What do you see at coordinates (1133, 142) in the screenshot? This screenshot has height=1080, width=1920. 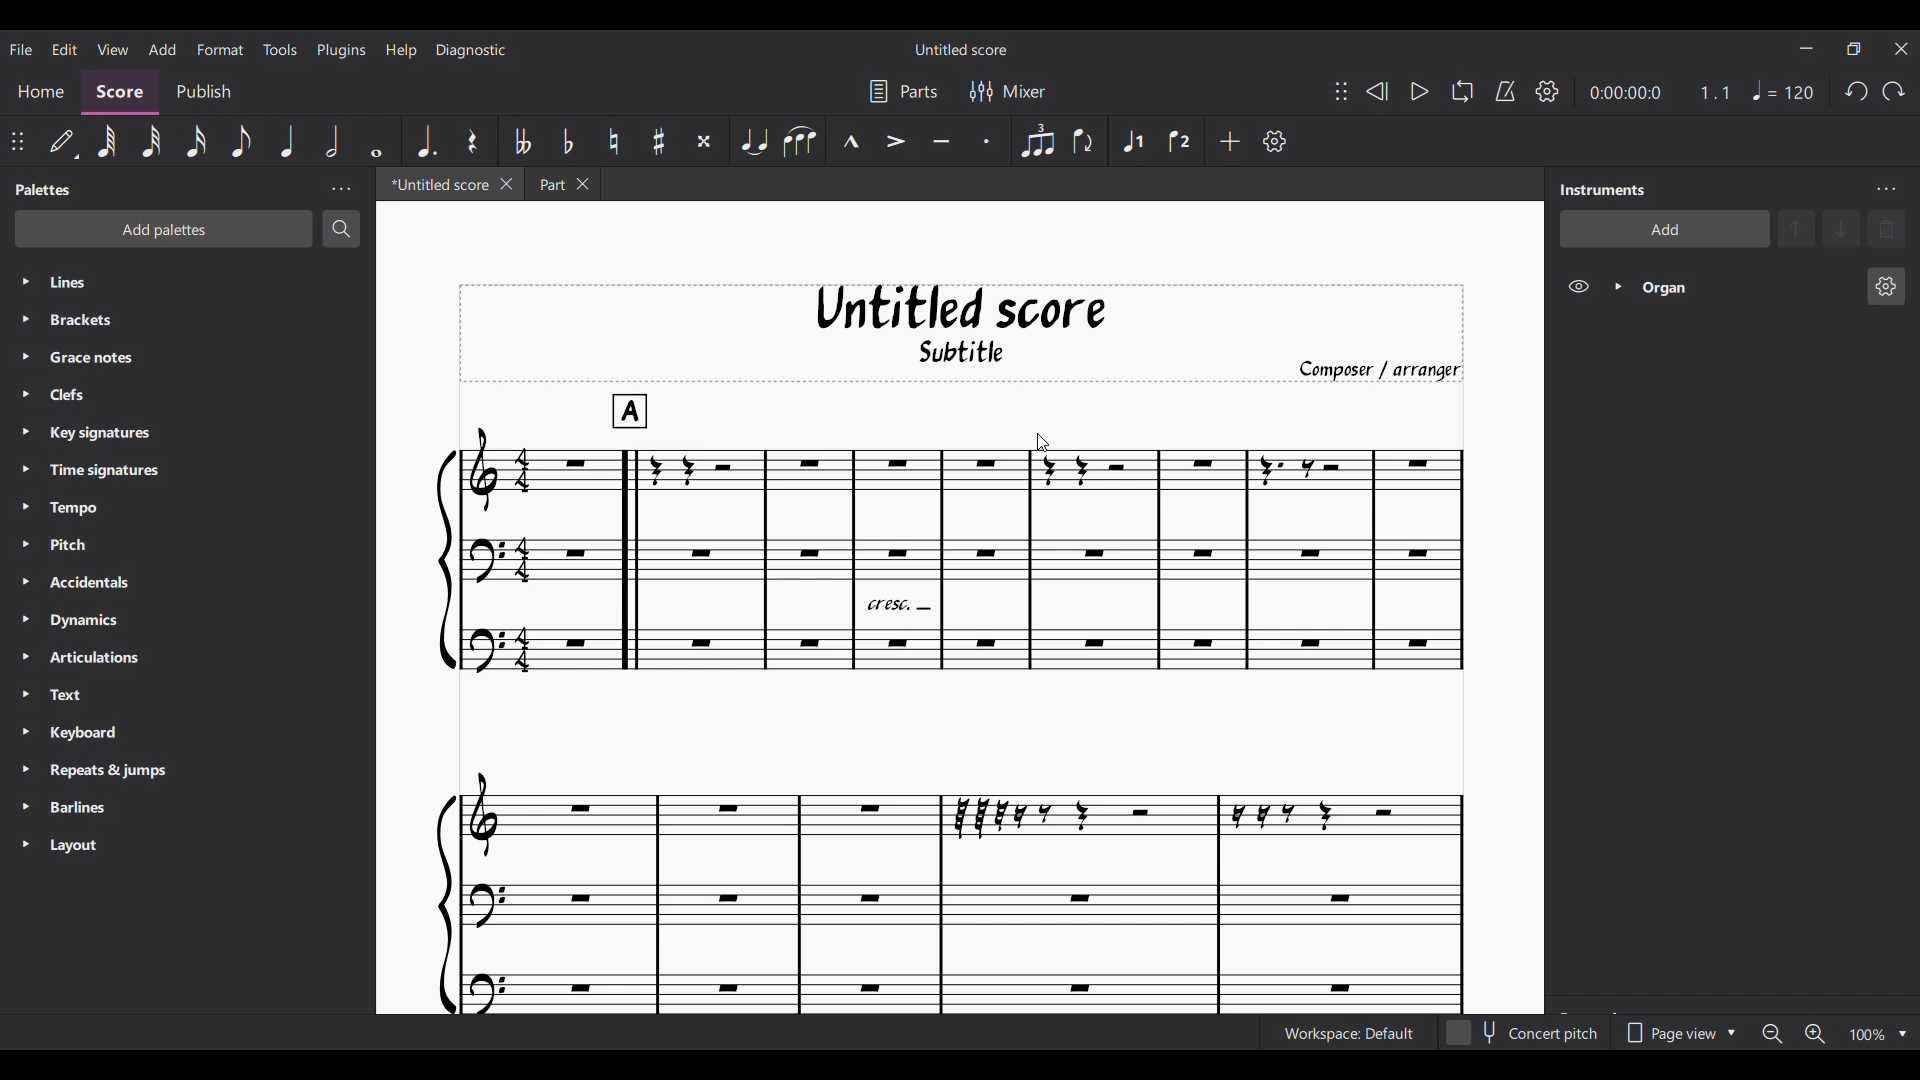 I see `Voice 1` at bounding box center [1133, 142].